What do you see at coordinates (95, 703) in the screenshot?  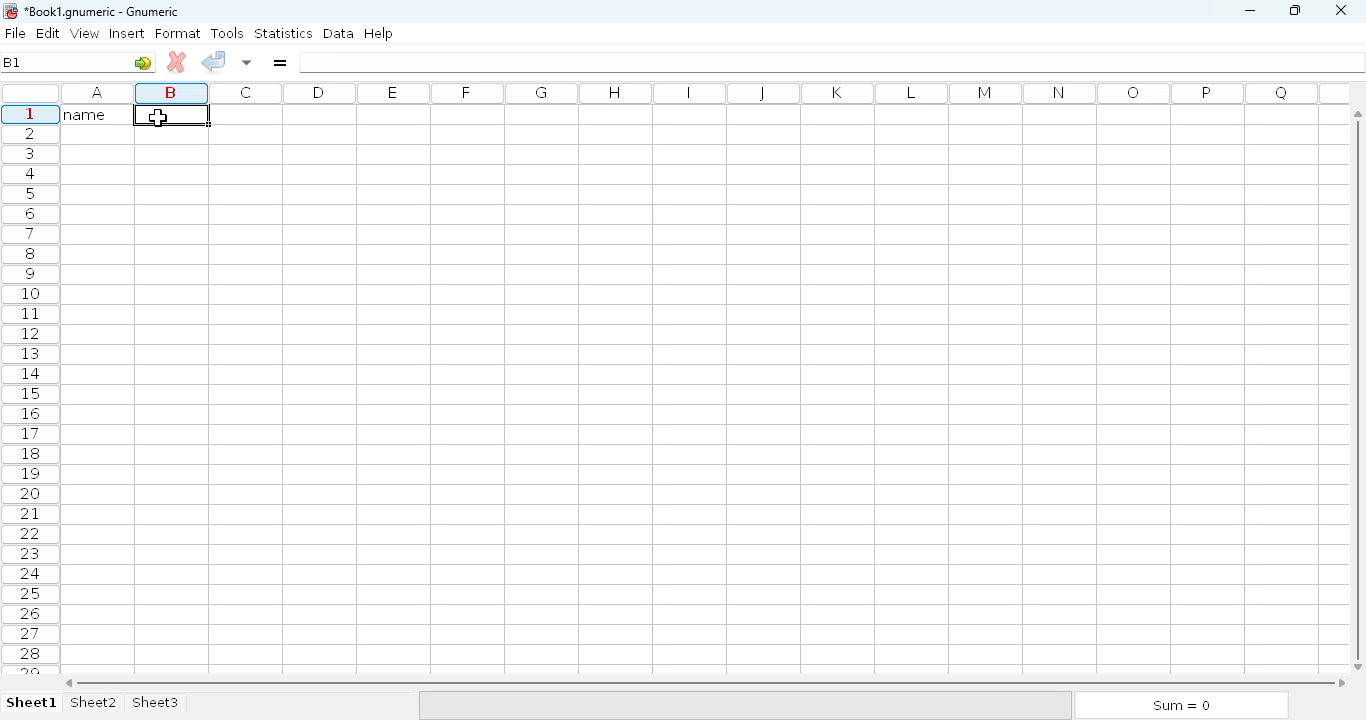 I see `sheet2` at bounding box center [95, 703].